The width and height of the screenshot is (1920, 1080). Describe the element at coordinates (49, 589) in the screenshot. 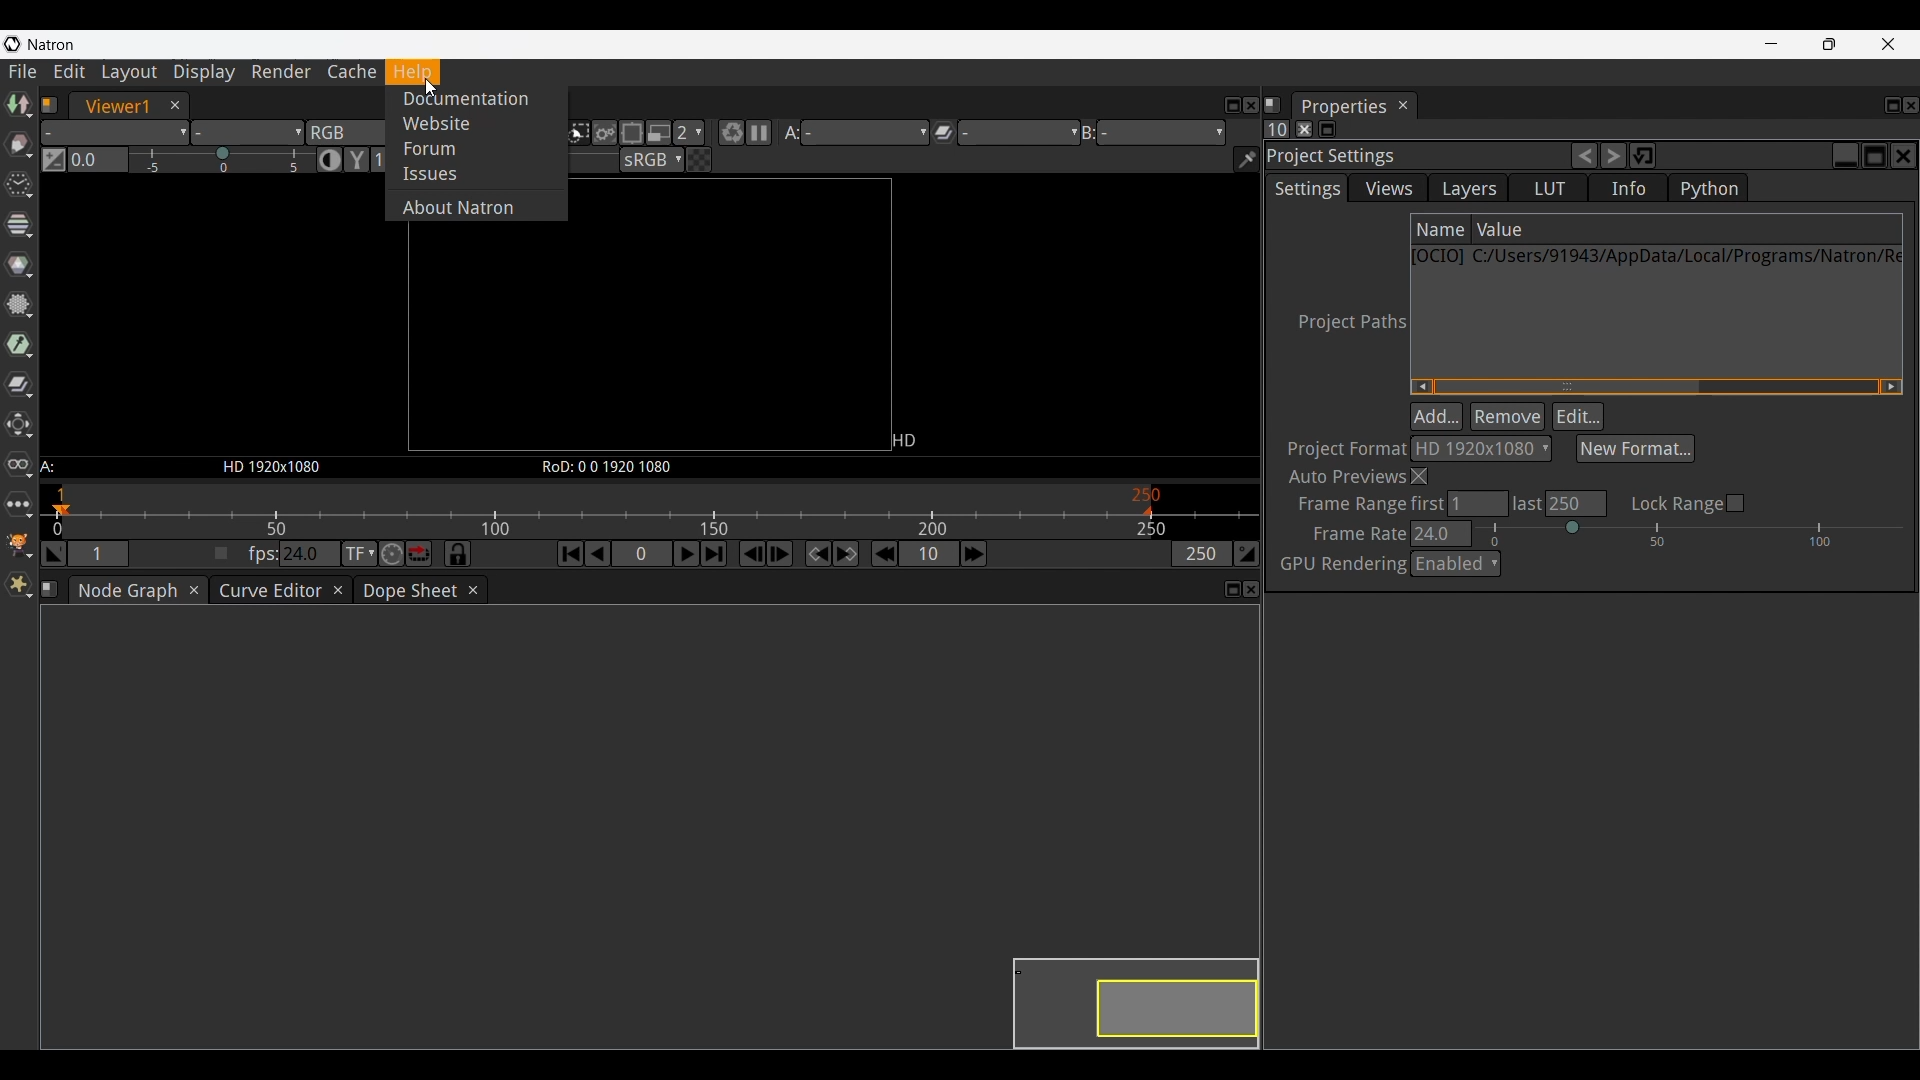

I see `Information about pane 3` at that location.